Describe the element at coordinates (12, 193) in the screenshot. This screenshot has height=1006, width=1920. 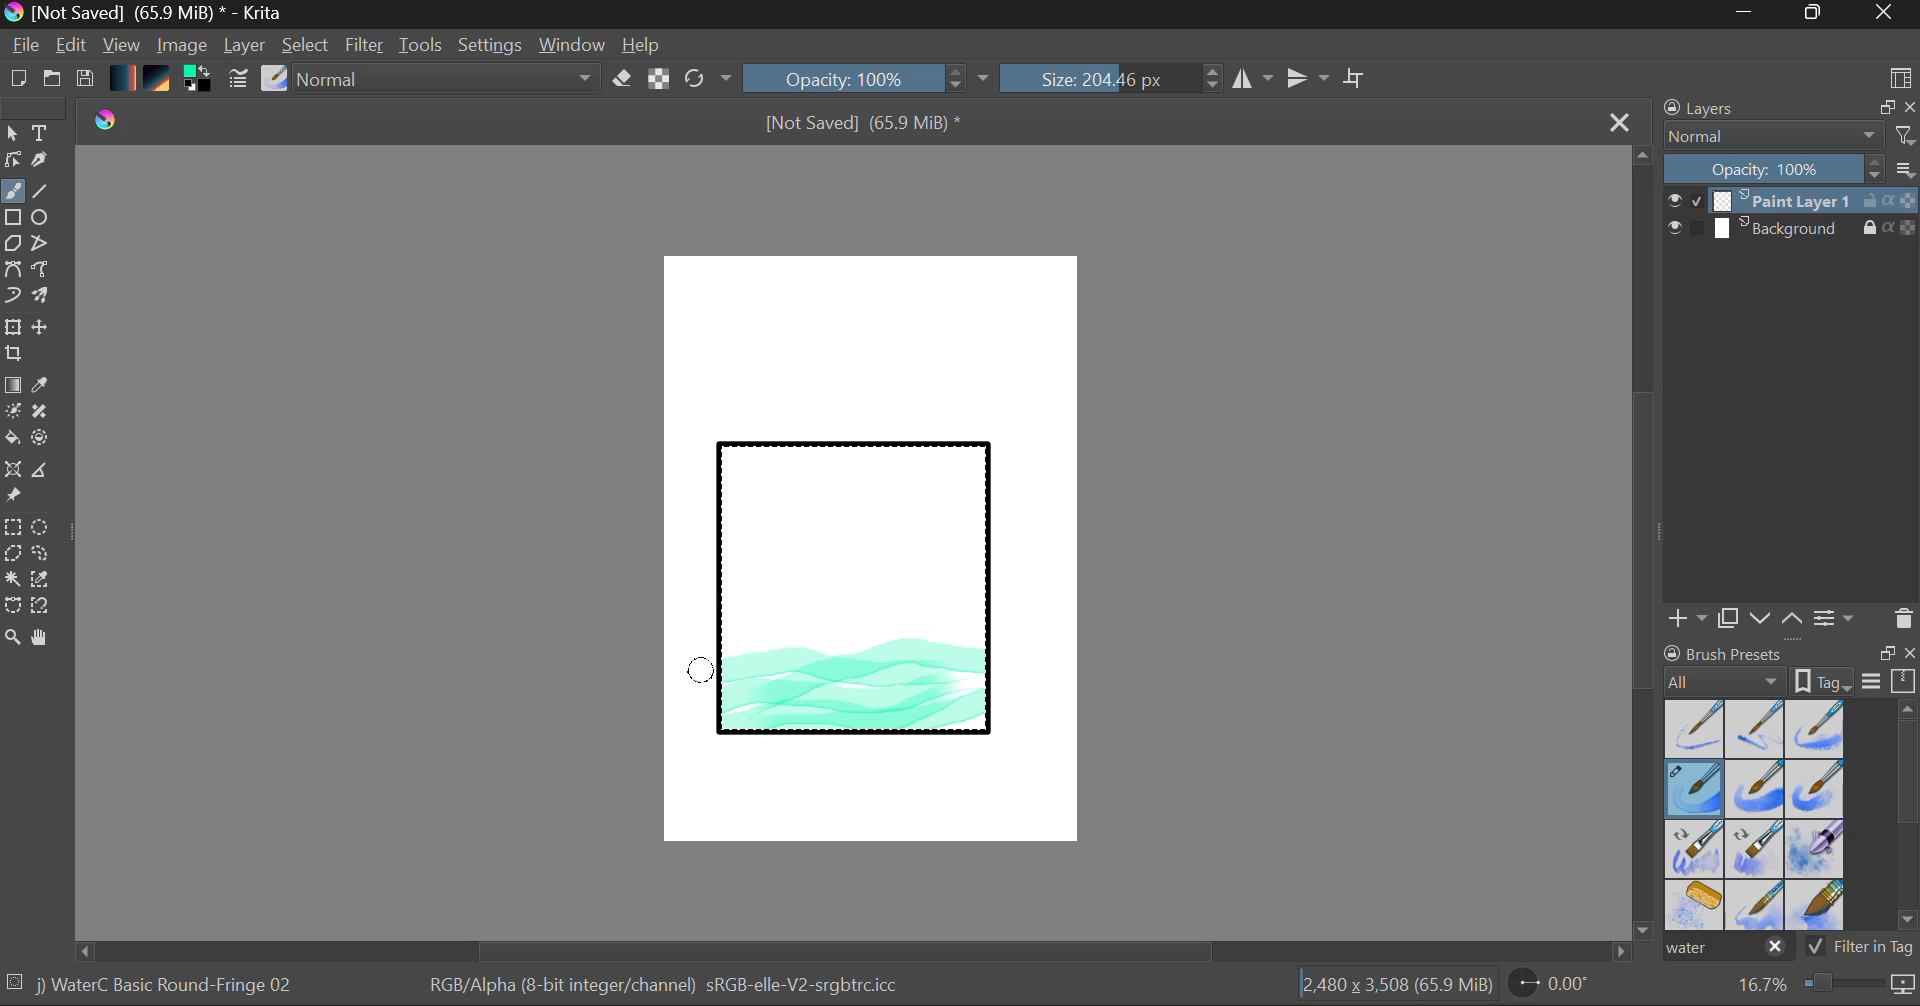
I see `Paintbrush` at that location.